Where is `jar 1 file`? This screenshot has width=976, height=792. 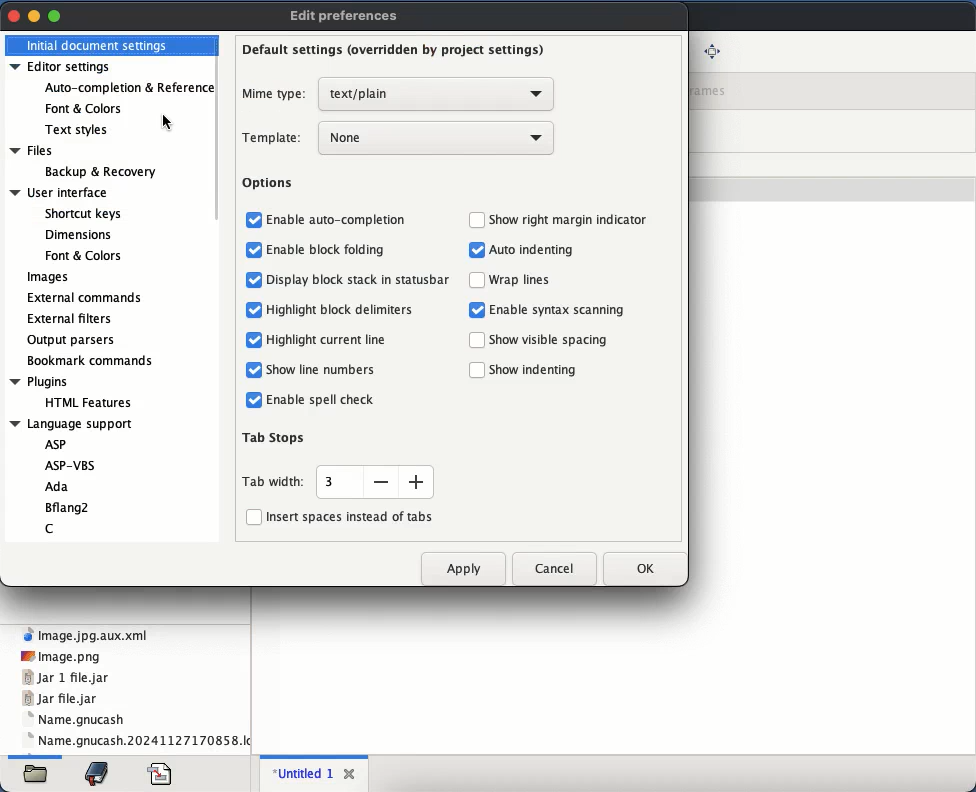
jar 1 file is located at coordinates (68, 677).